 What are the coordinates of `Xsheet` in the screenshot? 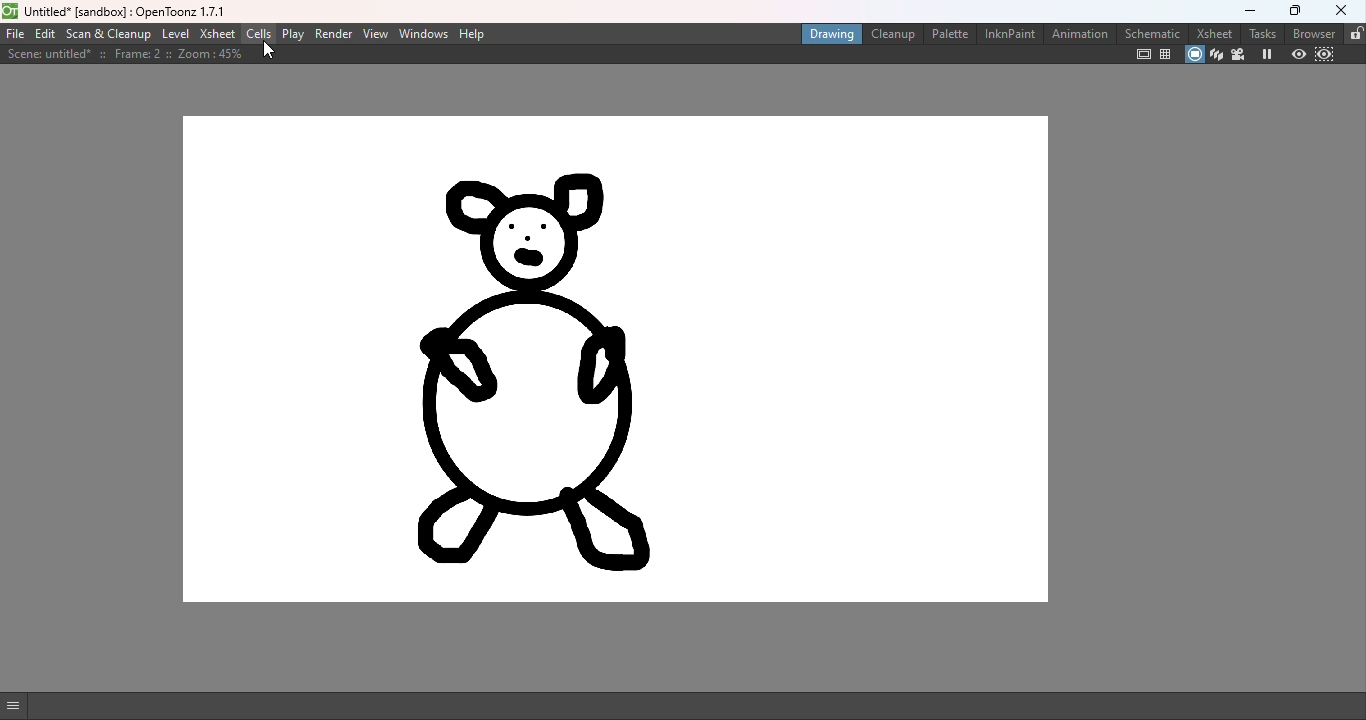 It's located at (1213, 32).